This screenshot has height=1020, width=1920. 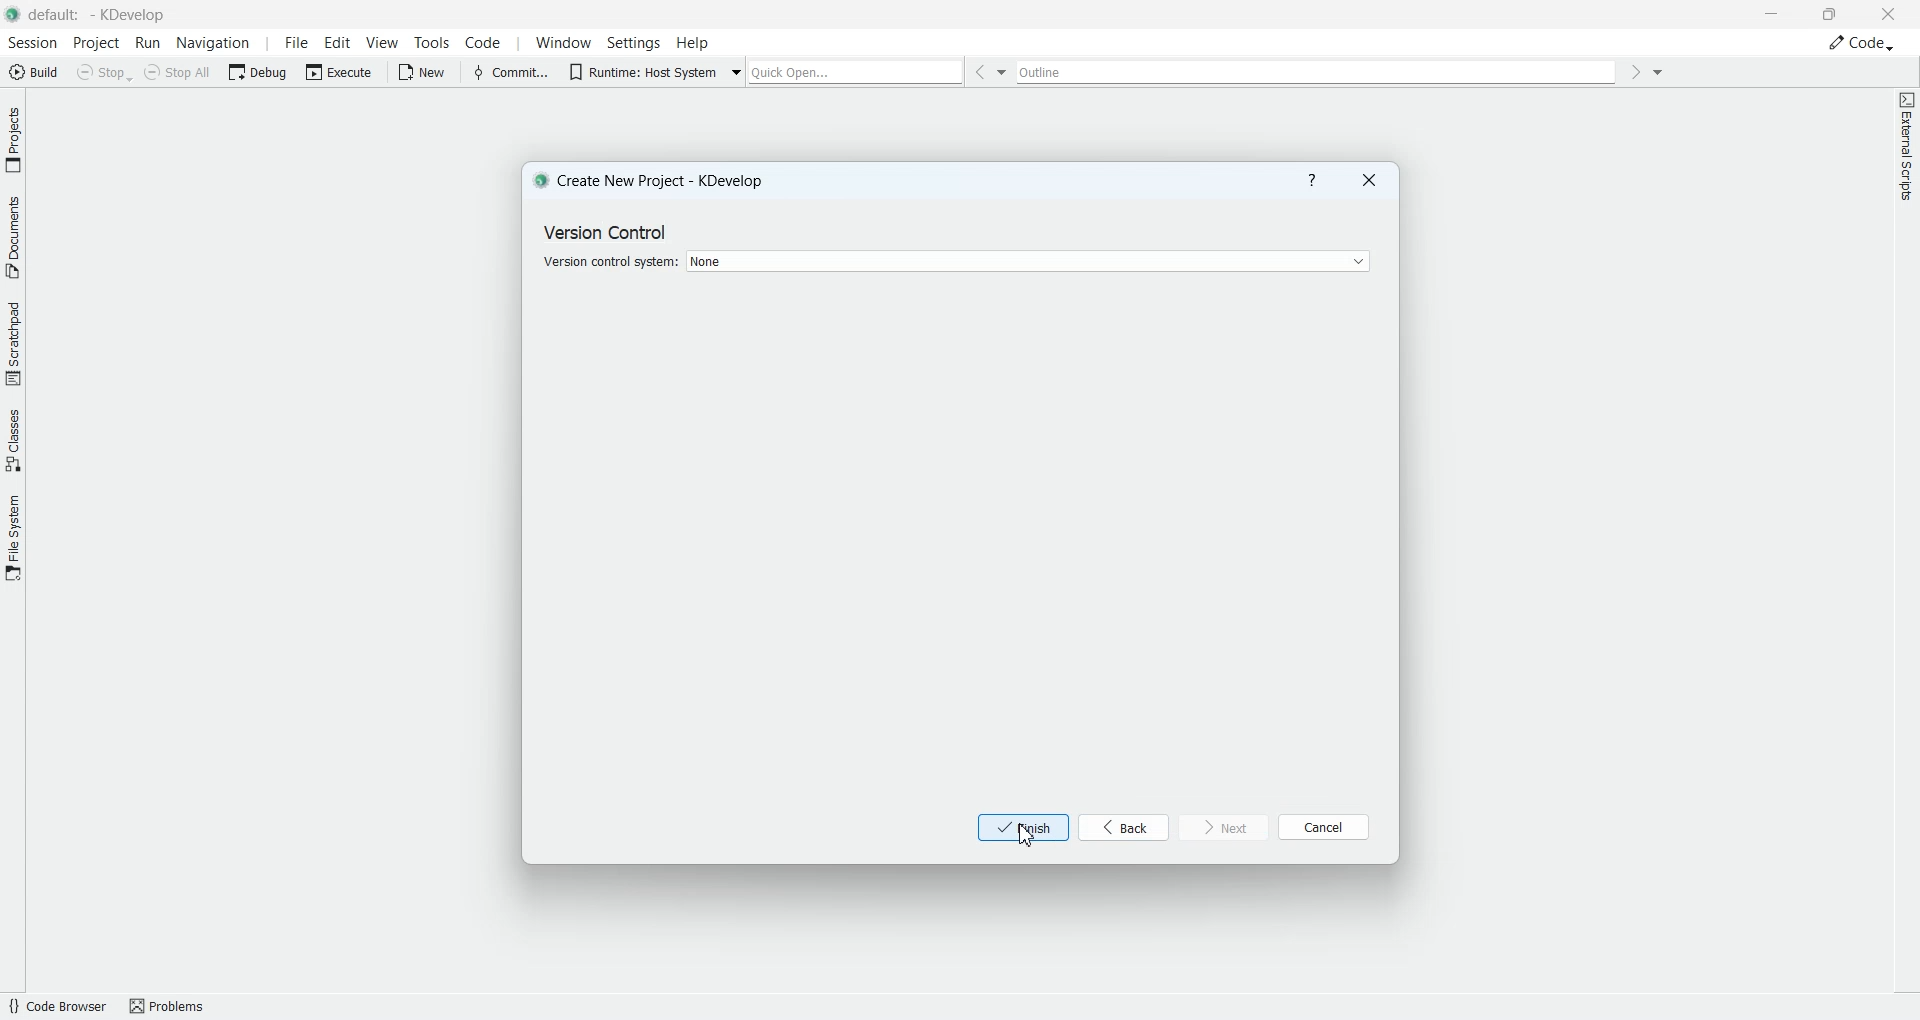 What do you see at coordinates (56, 1006) in the screenshot?
I see `Code Browser` at bounding box center [56, 1006].